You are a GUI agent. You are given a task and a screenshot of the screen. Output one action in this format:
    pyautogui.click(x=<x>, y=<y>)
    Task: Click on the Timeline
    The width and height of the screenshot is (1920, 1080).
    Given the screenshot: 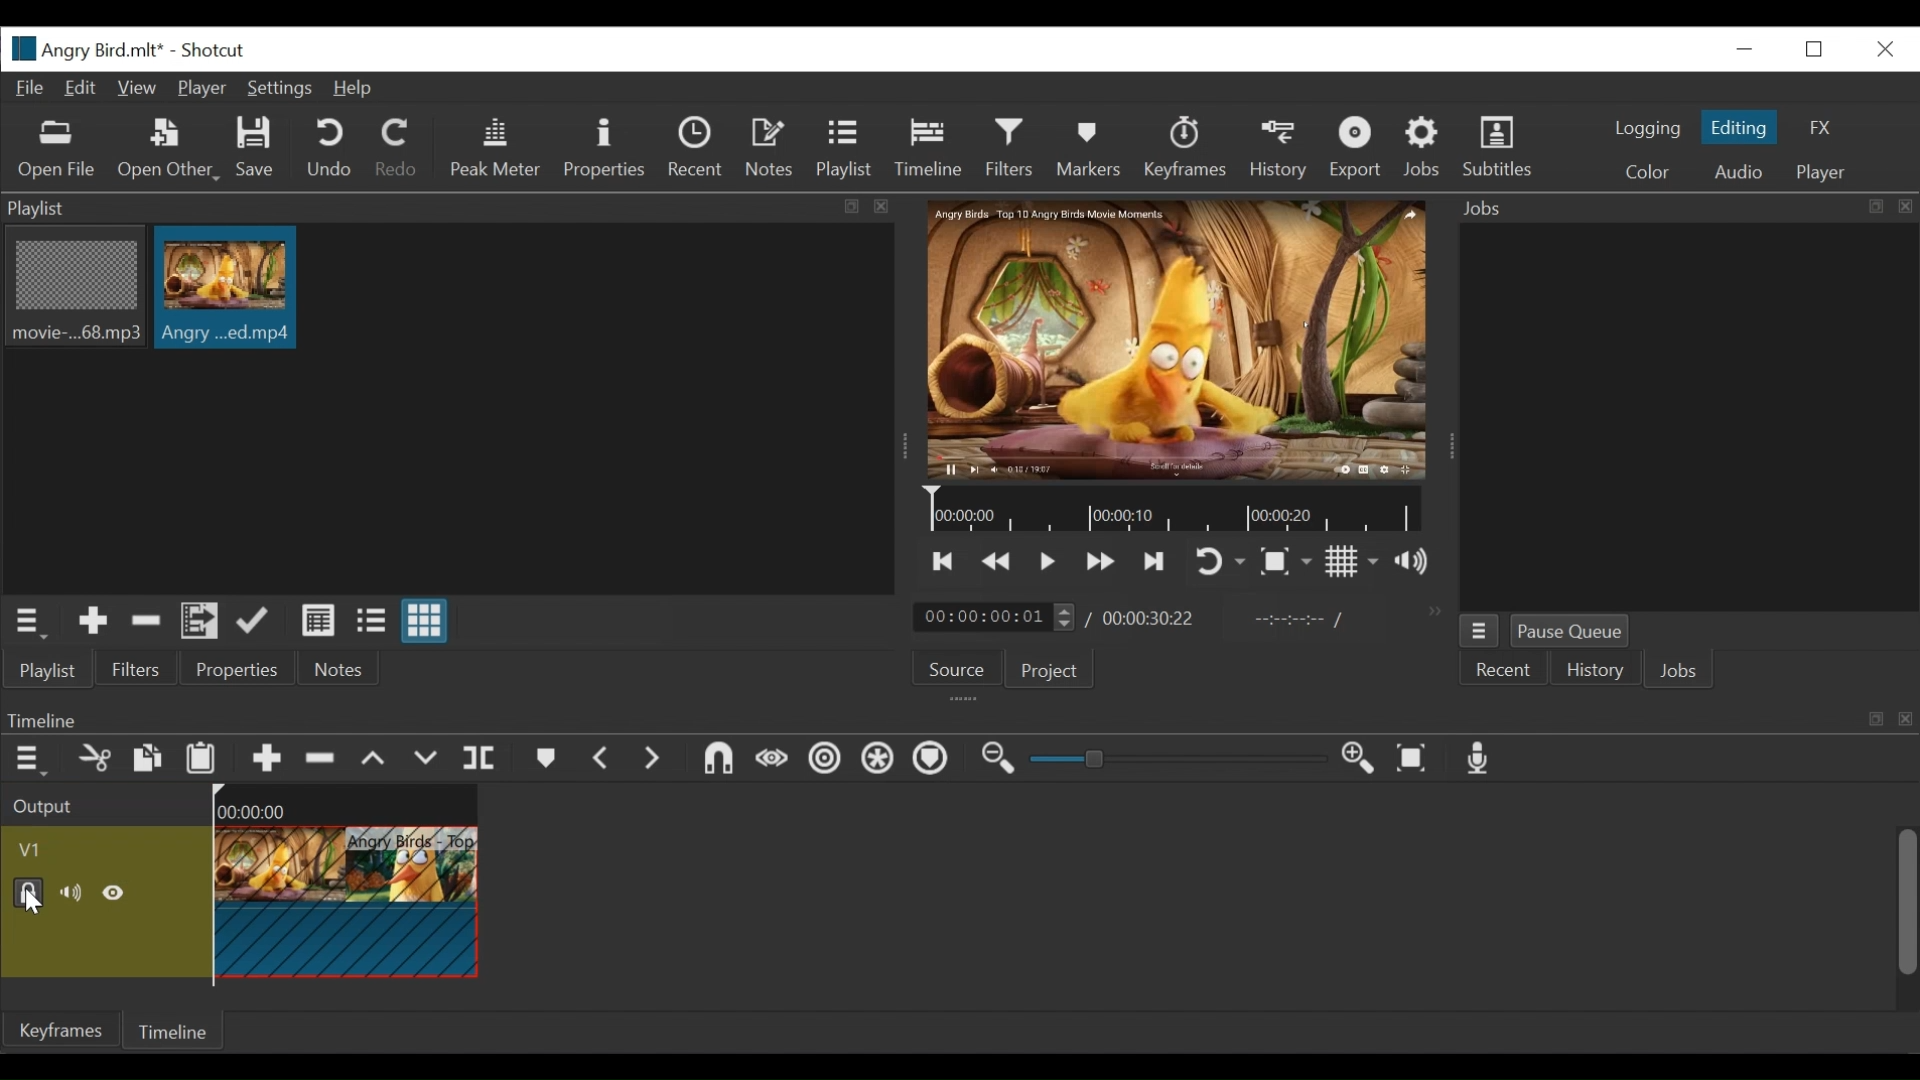 What is the action you would take?
    pyautogui.click(x=175, y=1029)
    